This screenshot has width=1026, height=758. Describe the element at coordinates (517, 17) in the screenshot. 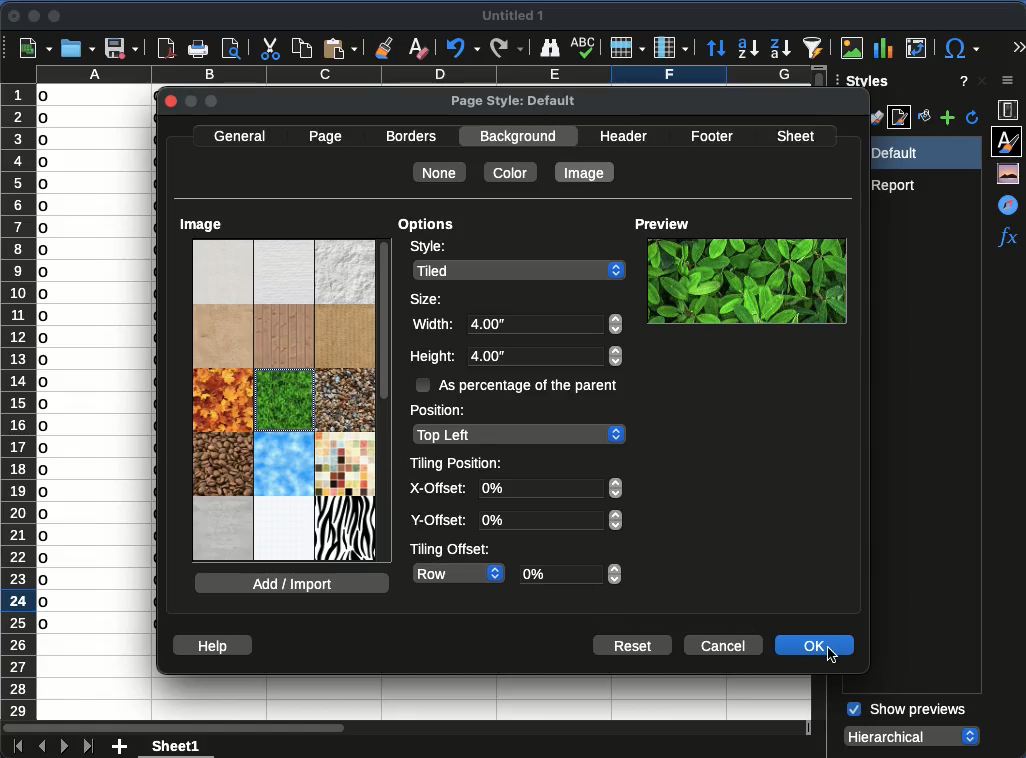

I see `untitled` at that location.